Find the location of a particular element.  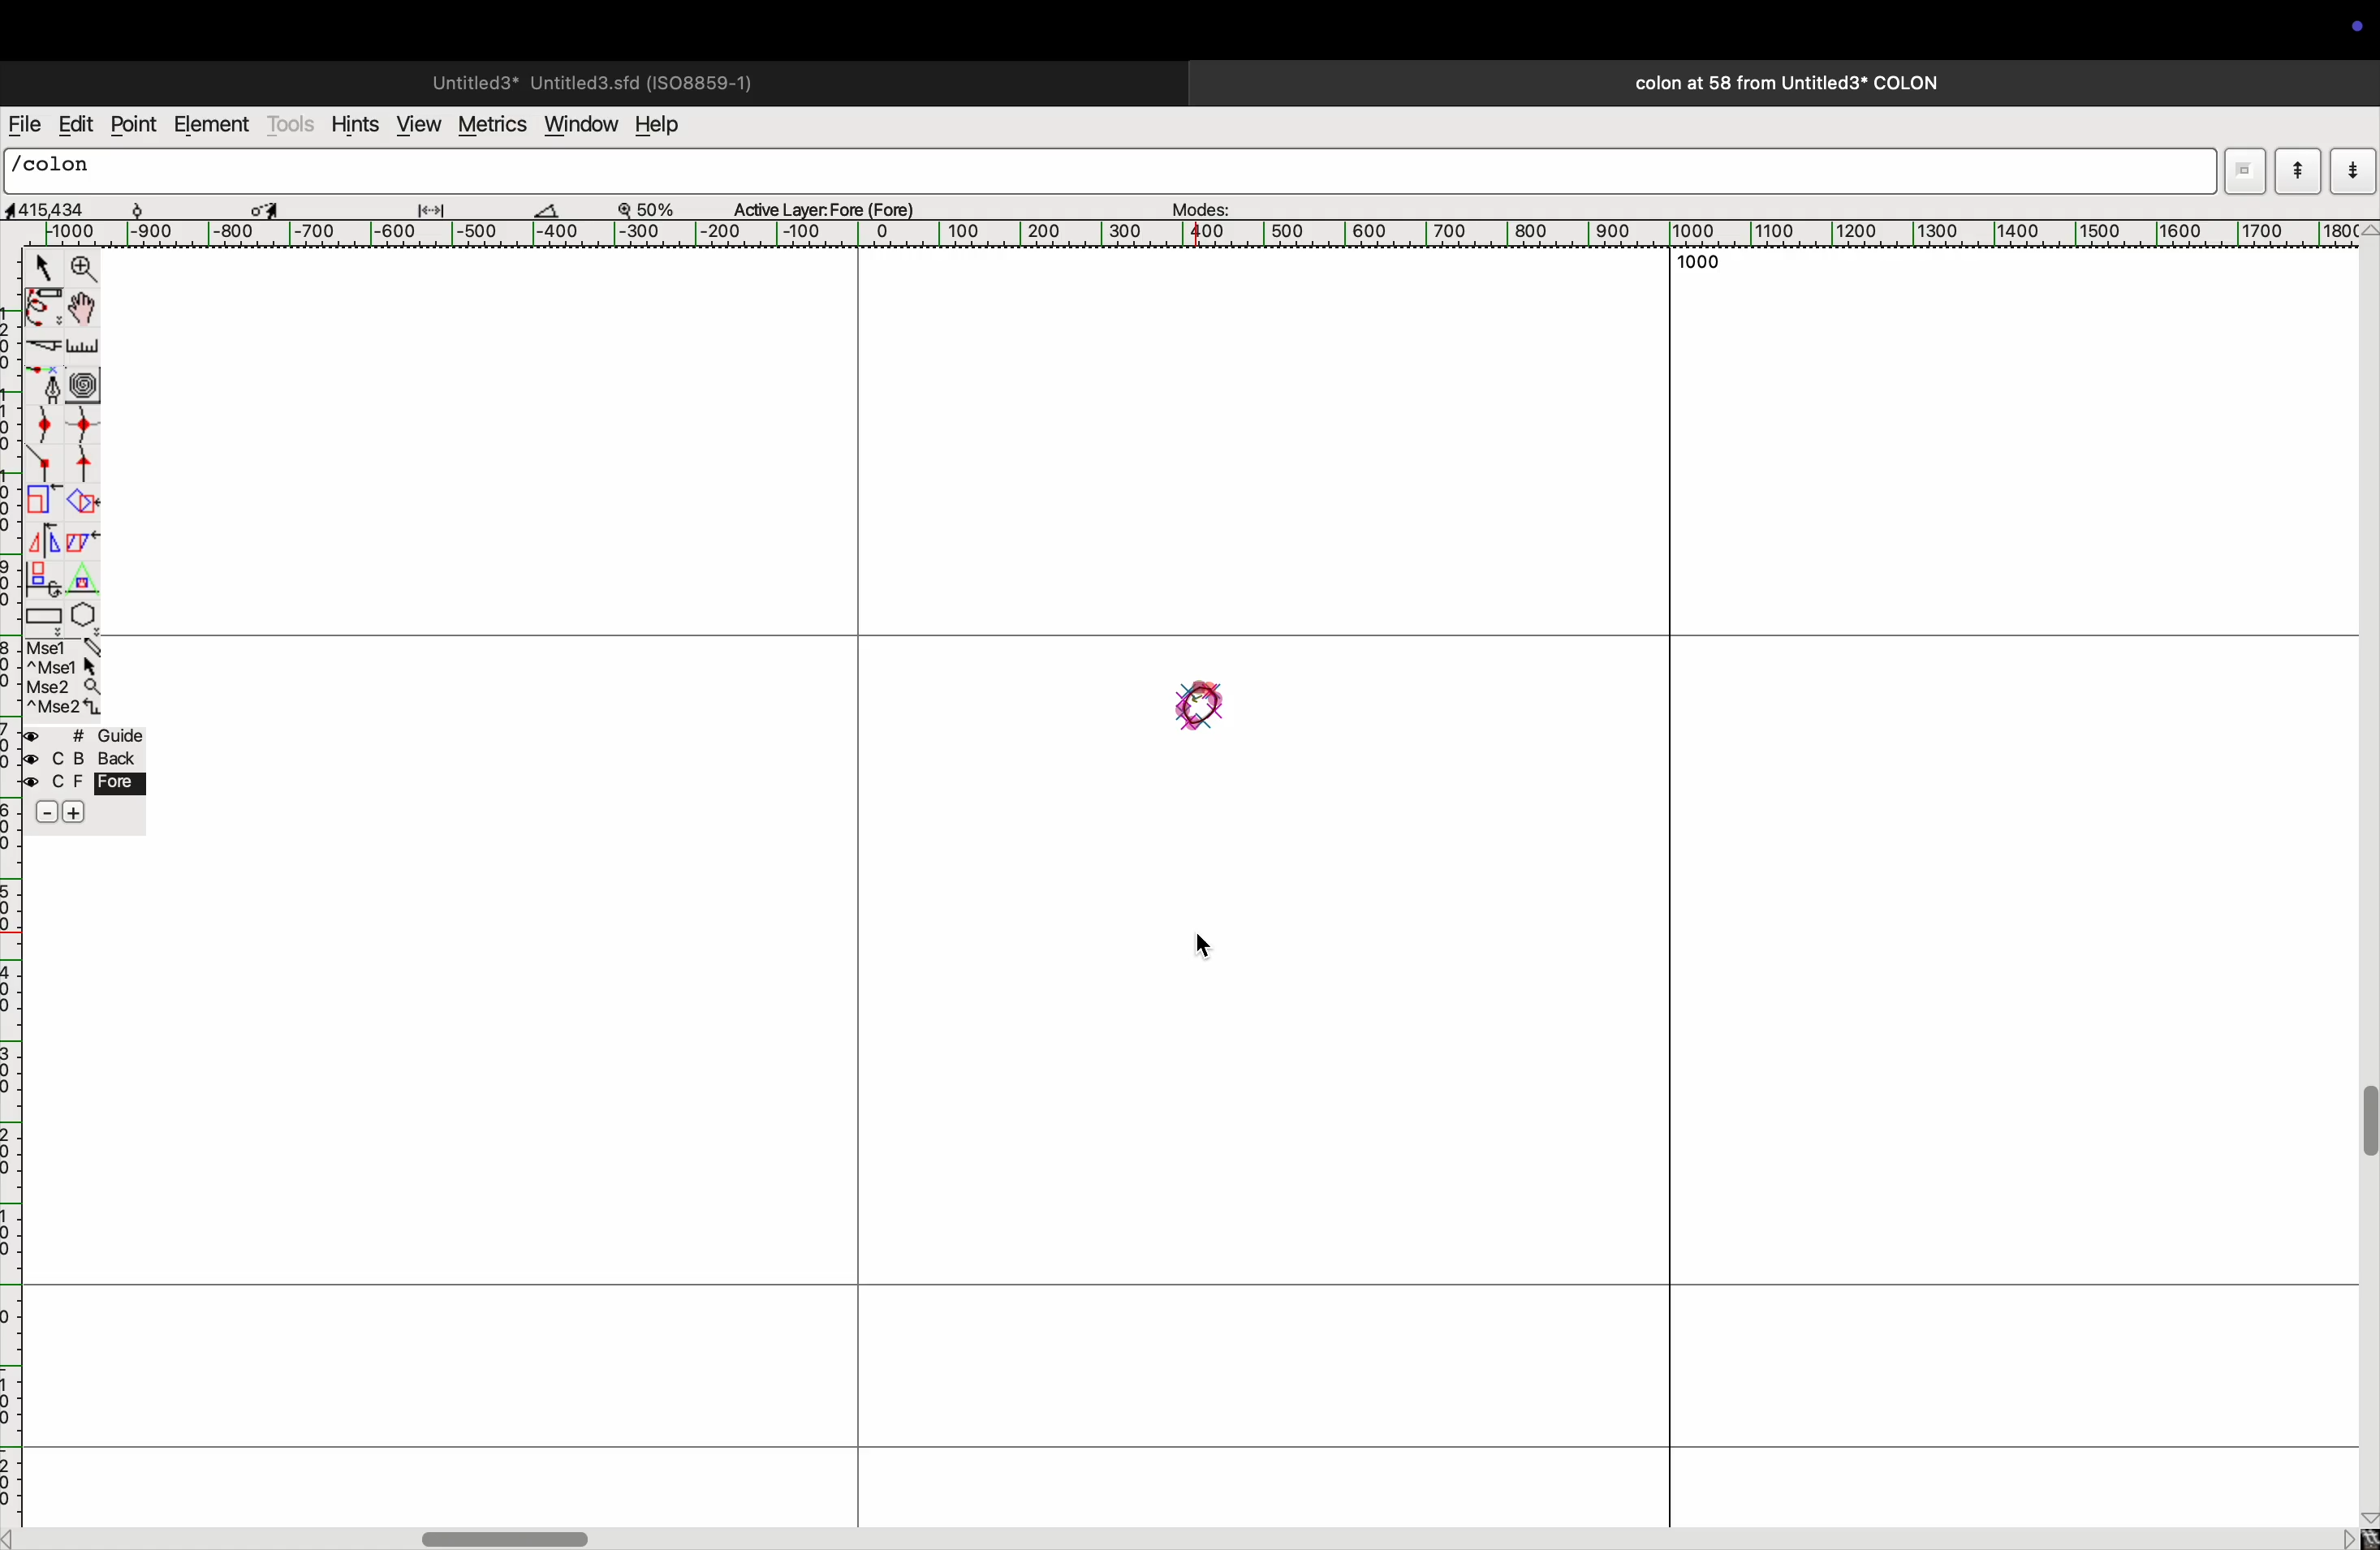

metrics is located at coordinates (490, 125).